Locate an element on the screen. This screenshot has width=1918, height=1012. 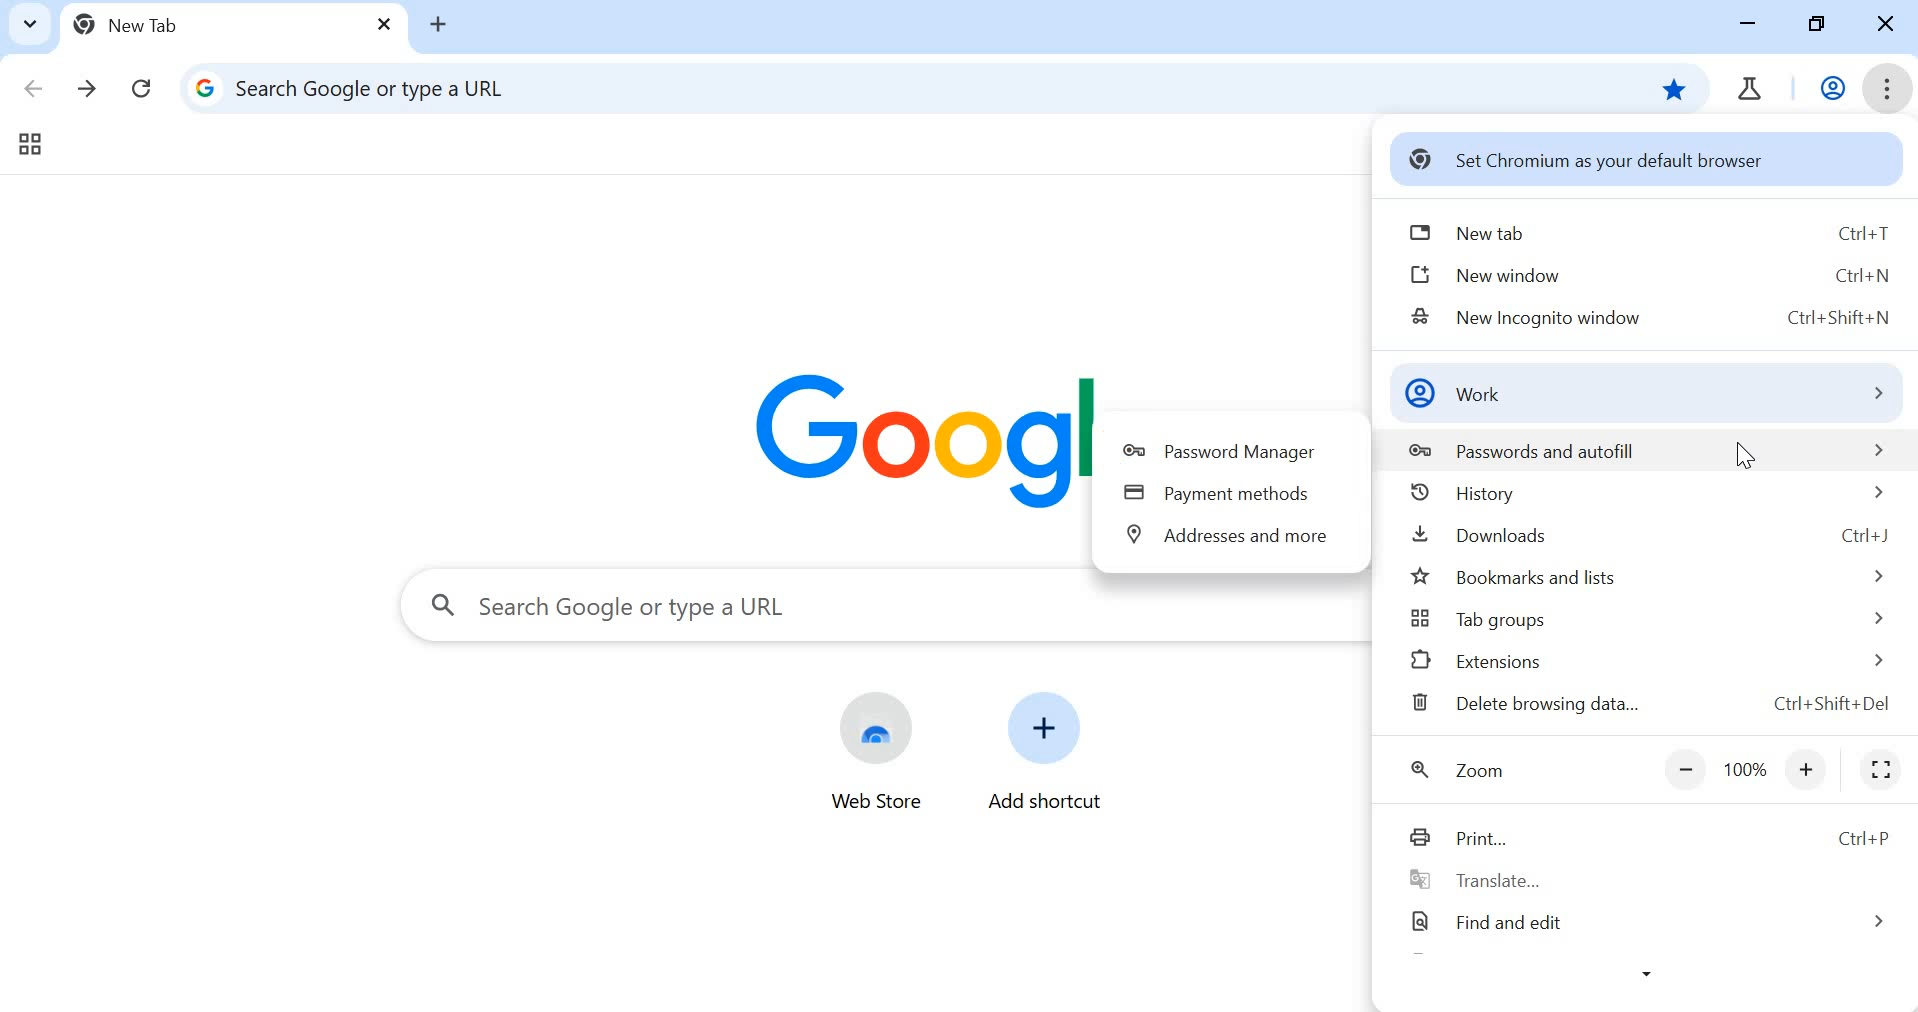
add tab is located at coordinates (442, 25).